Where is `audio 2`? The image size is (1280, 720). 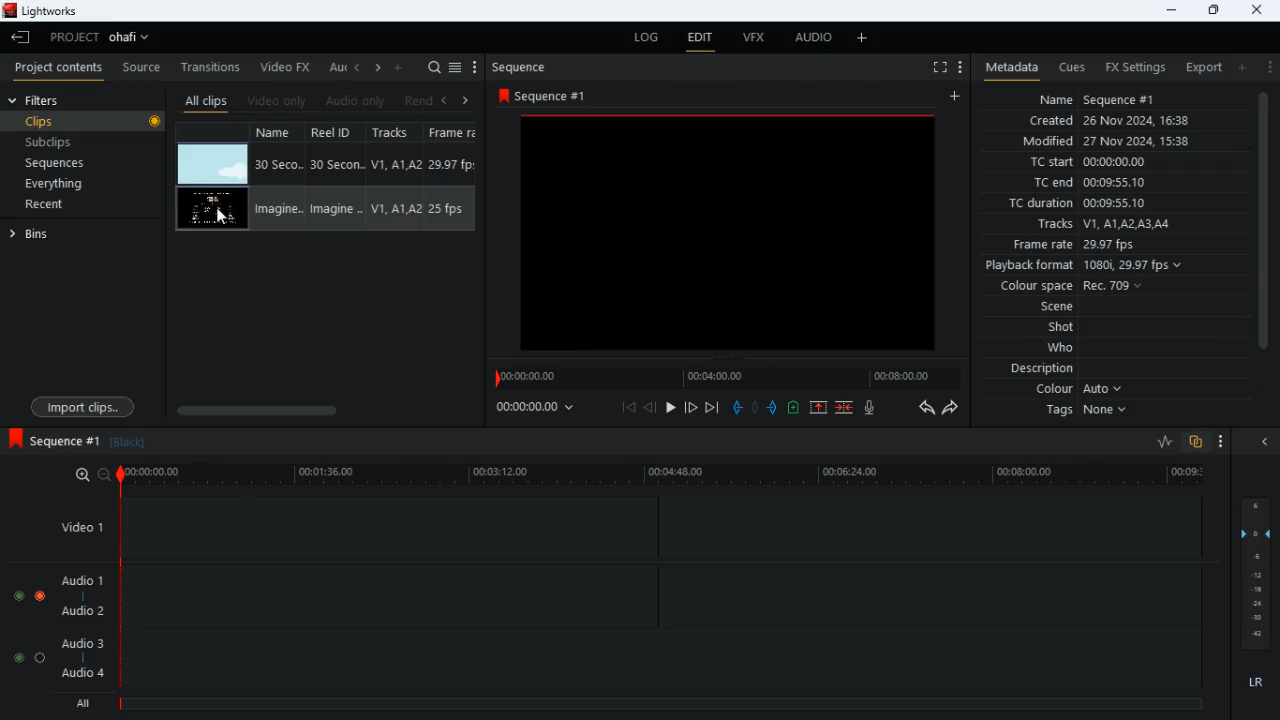
audio 2 is located at coordinates (83, 611).